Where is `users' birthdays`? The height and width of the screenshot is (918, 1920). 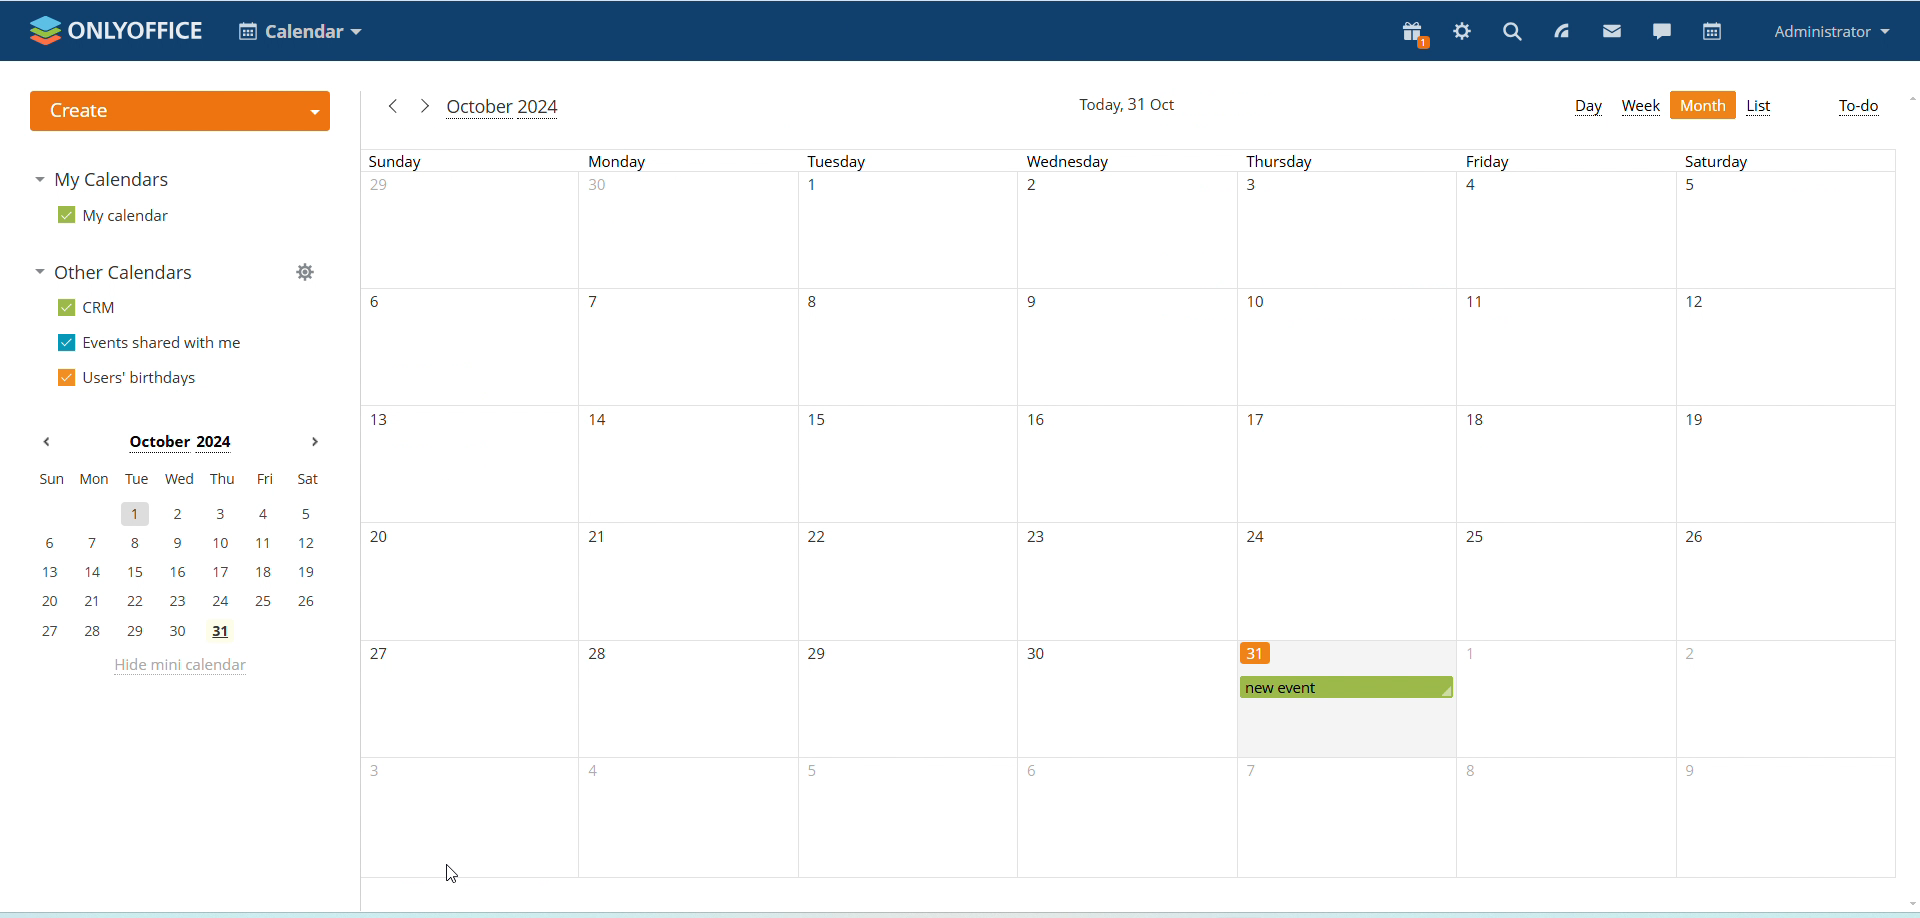
users' birthdays is located at coordinates (126, 379).